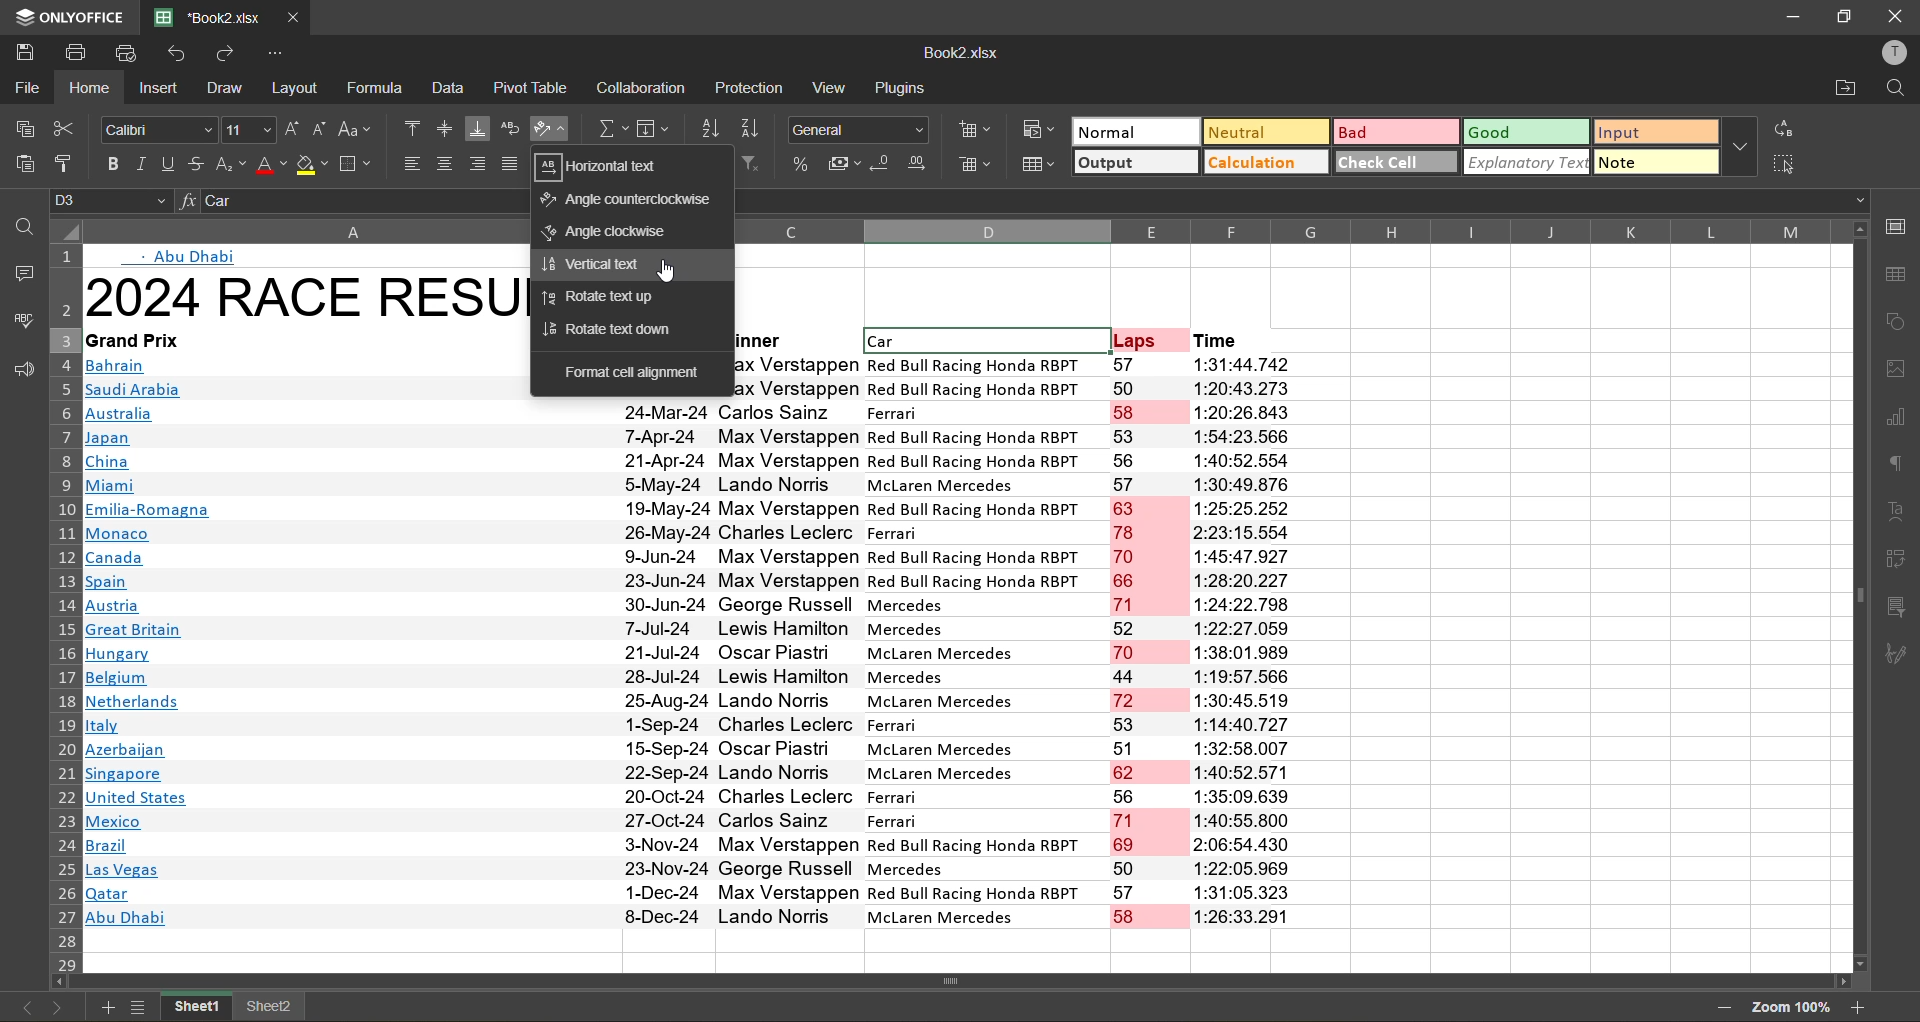 The height and width of the screenshot is (1022, 1920). Describe the element at coordinates (90, 93) in the screenshot. I see `home` at that location.